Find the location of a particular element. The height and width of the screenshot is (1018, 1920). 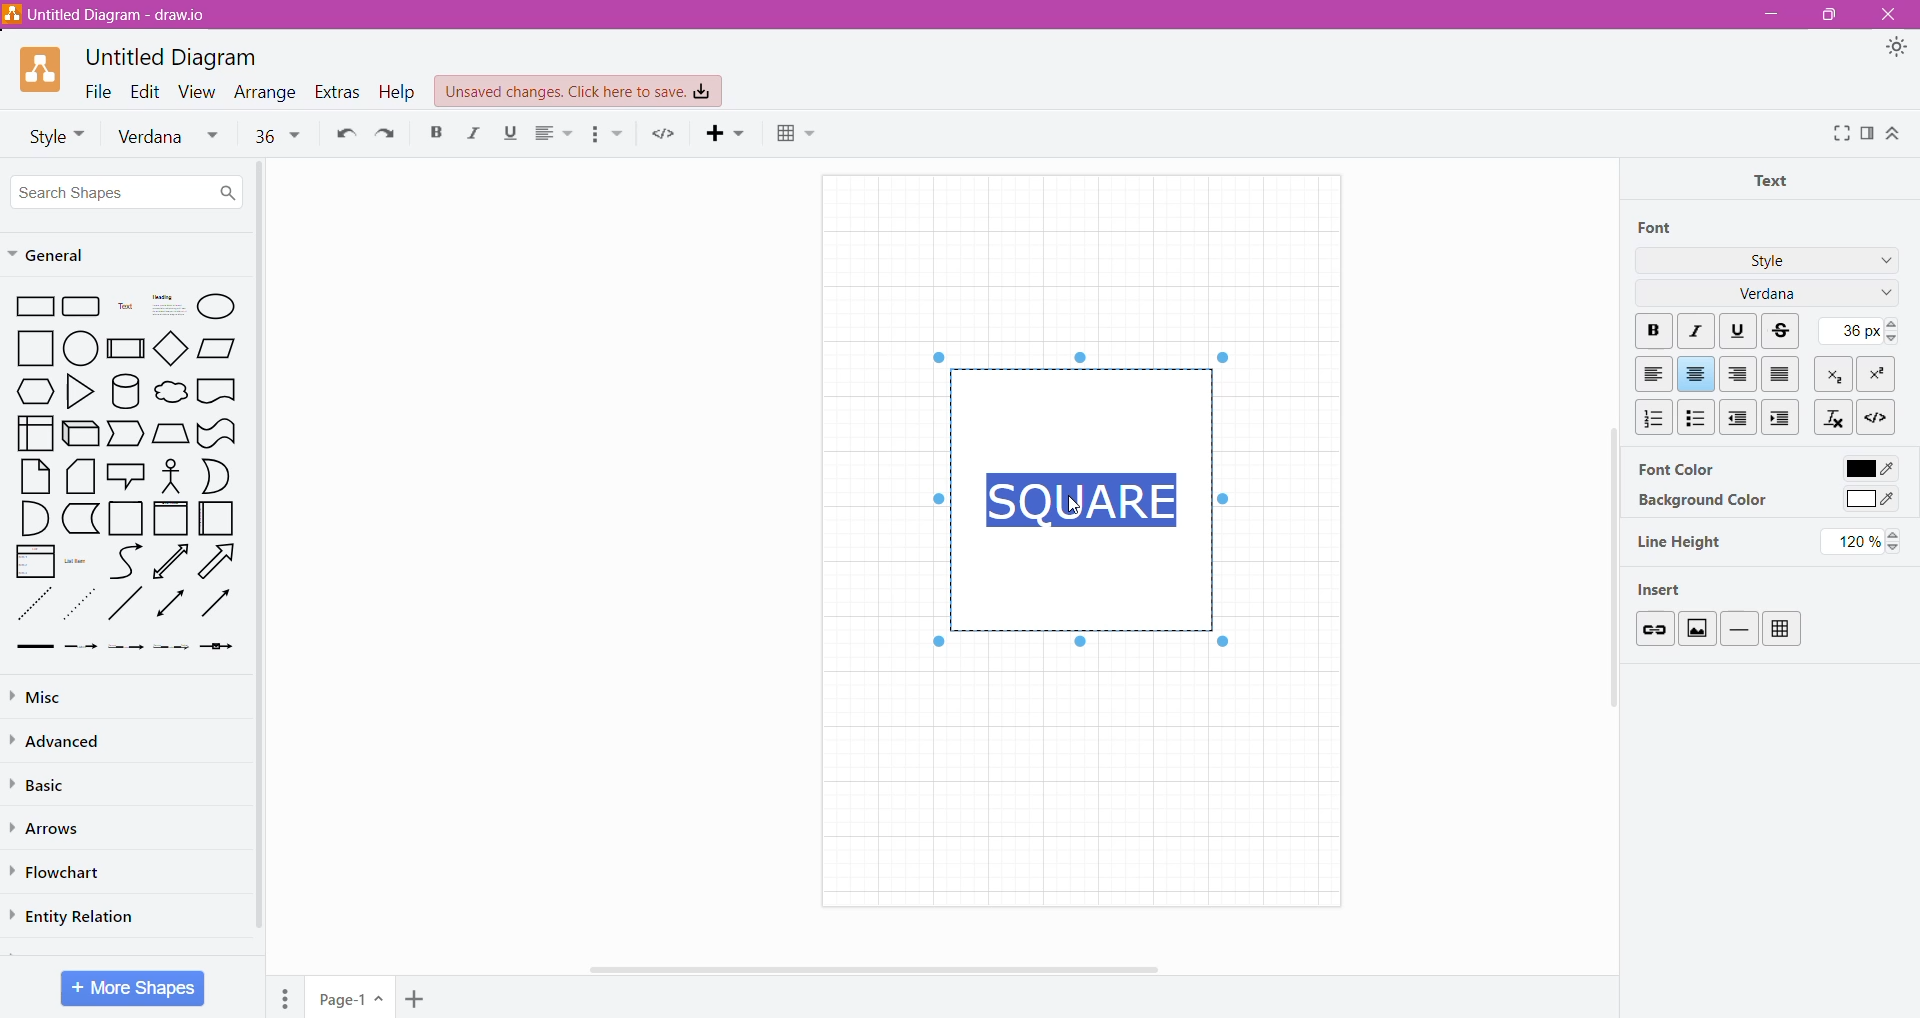

 is located at coordinates (1770, 293).